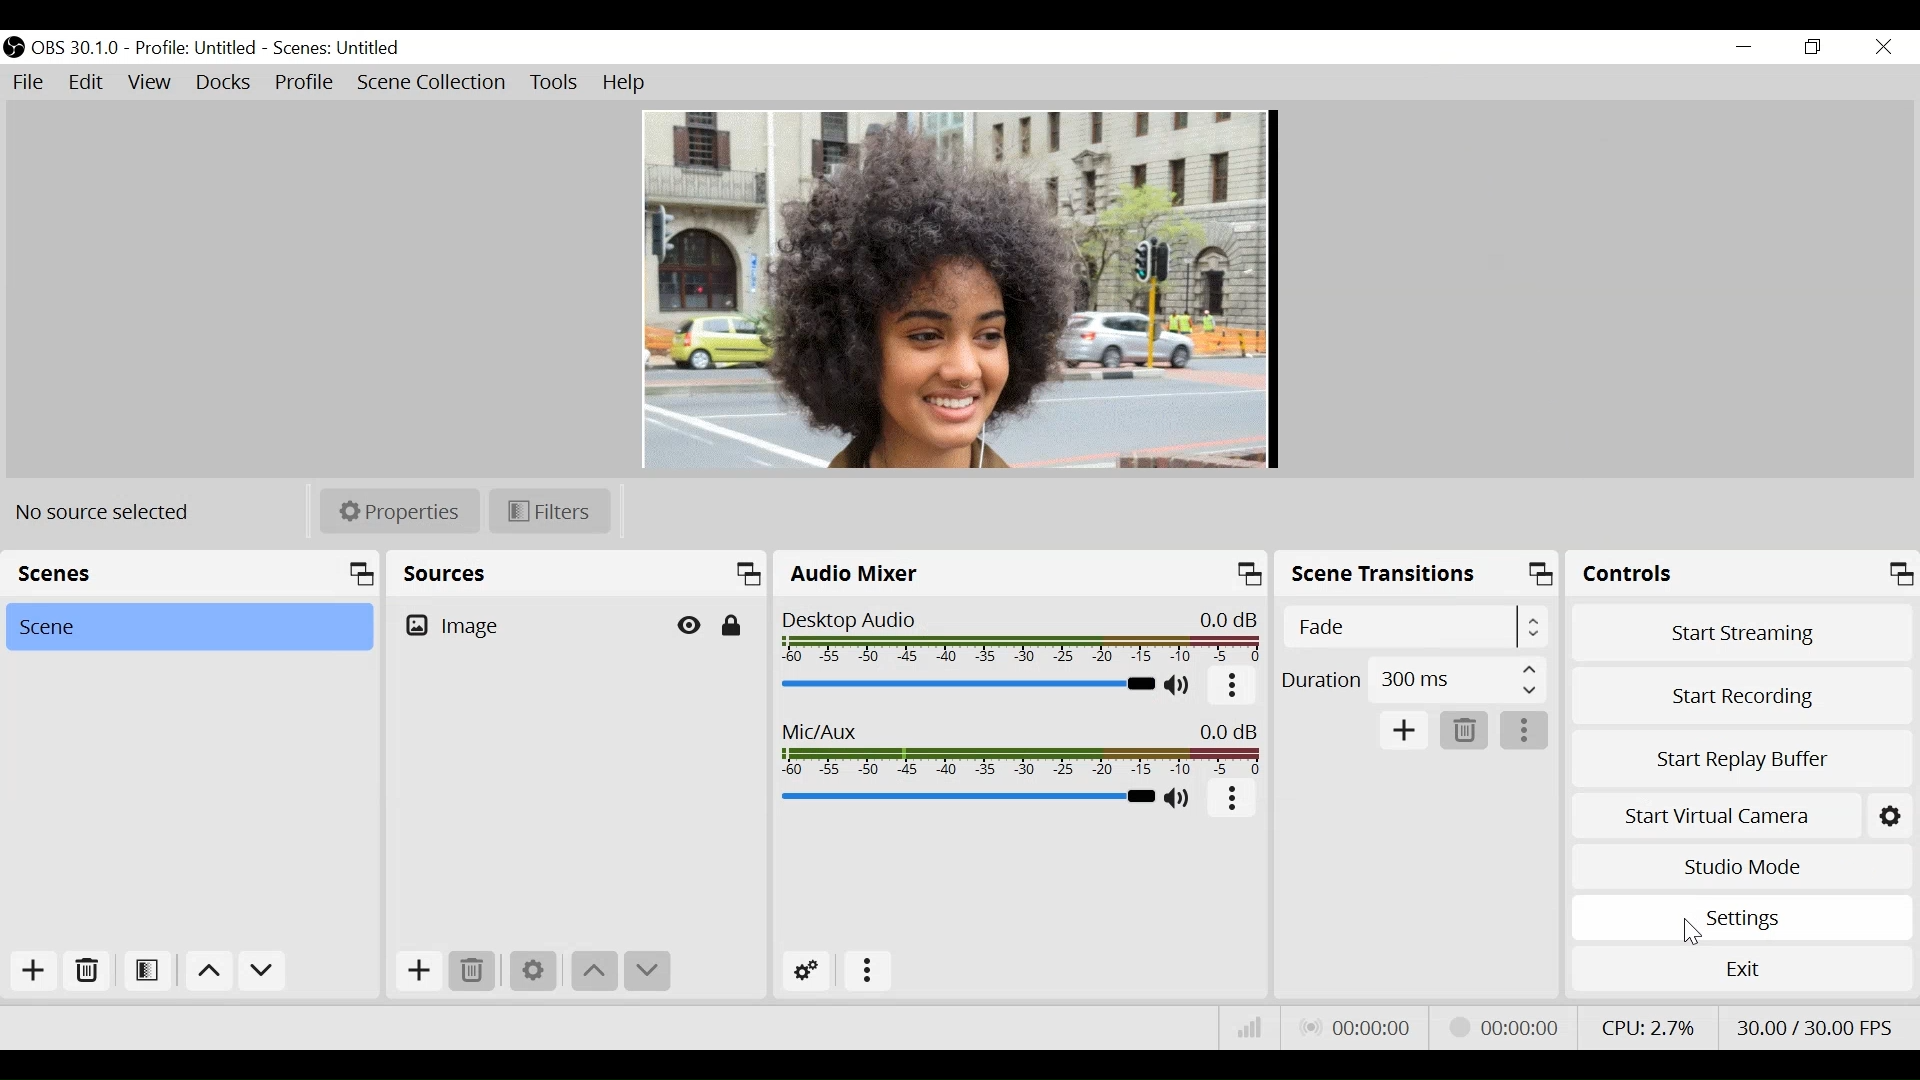 This screenshot has width=1920, height=1080. What do you see at coordinates (1742, 755) in the screenshot?
I see `Start Replay Buffer` at bounding box center [1742, 755].